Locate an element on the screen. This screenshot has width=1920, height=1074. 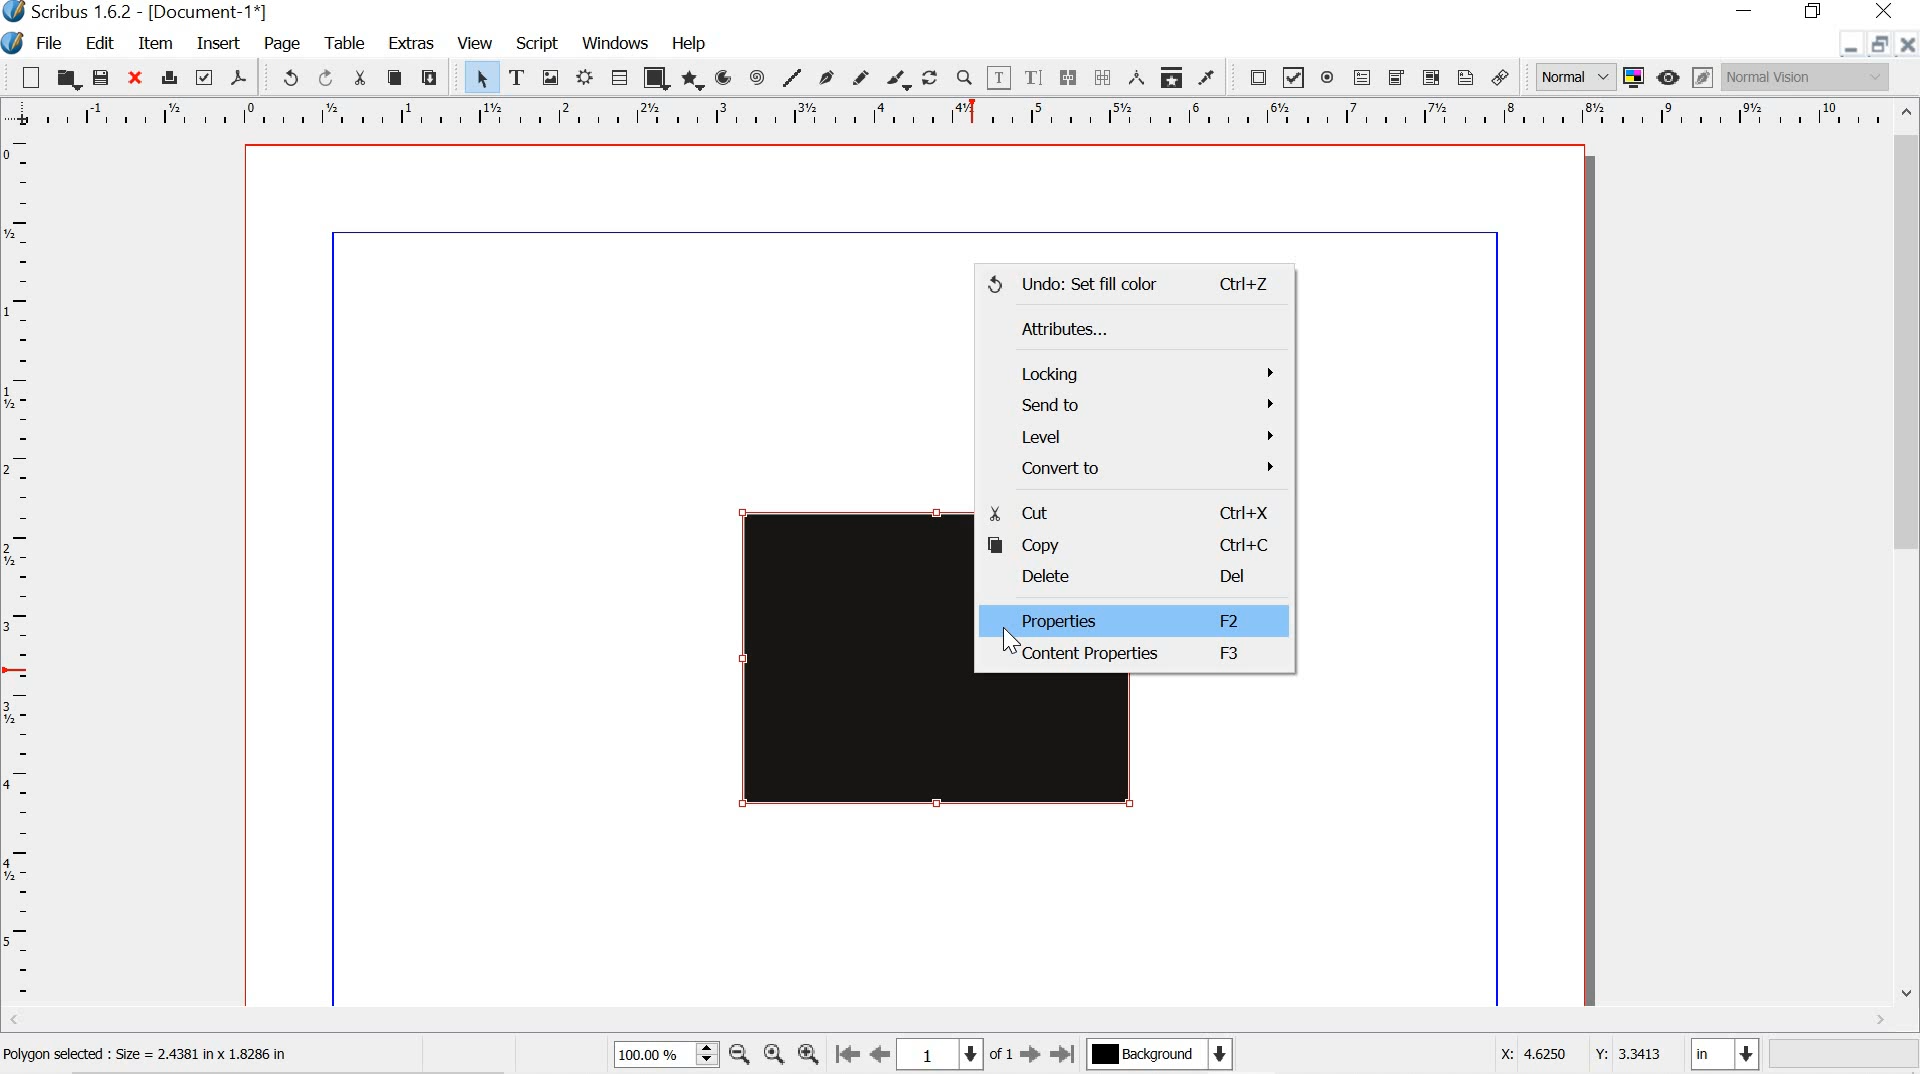
pdf text field is located at coordinates (1363, 76).